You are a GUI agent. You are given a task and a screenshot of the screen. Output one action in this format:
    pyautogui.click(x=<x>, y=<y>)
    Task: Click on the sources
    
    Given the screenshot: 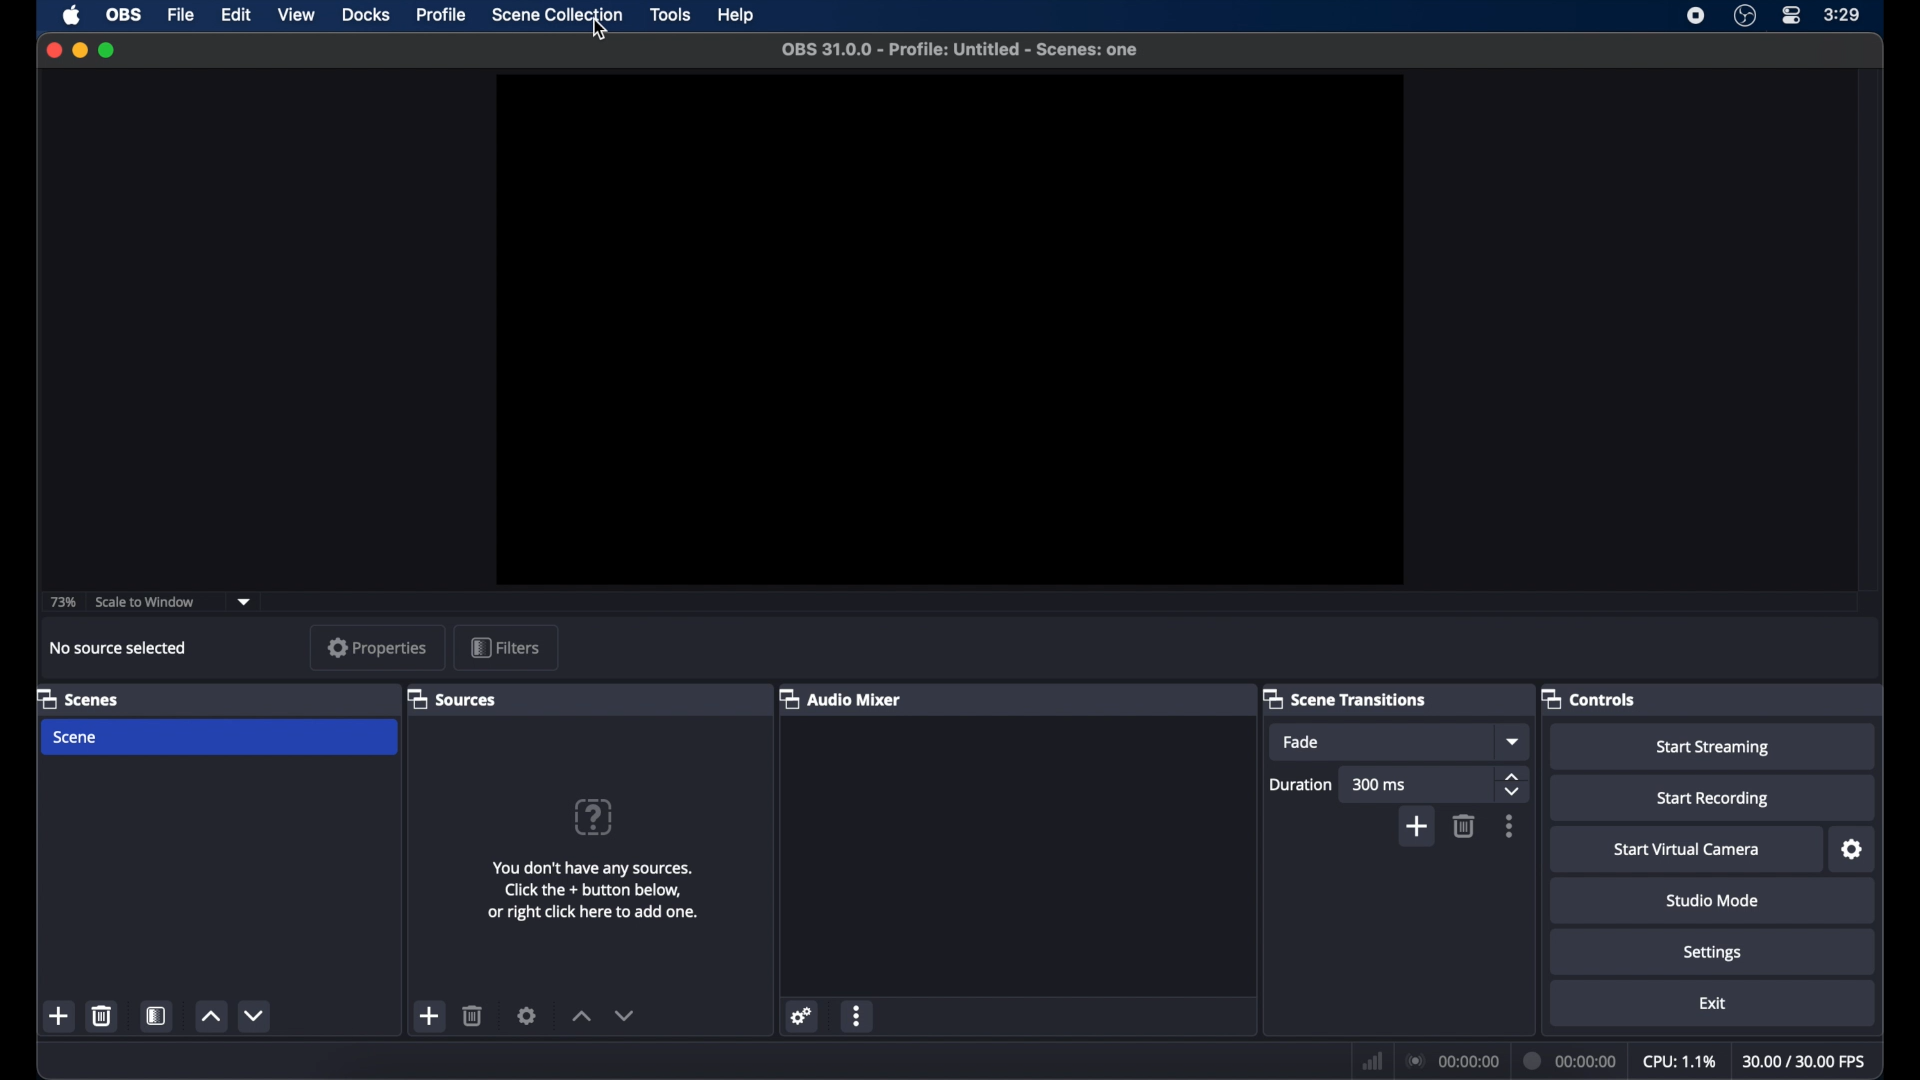 What is the action you would take?
    pyautogui.click(x=451, y=698)
    